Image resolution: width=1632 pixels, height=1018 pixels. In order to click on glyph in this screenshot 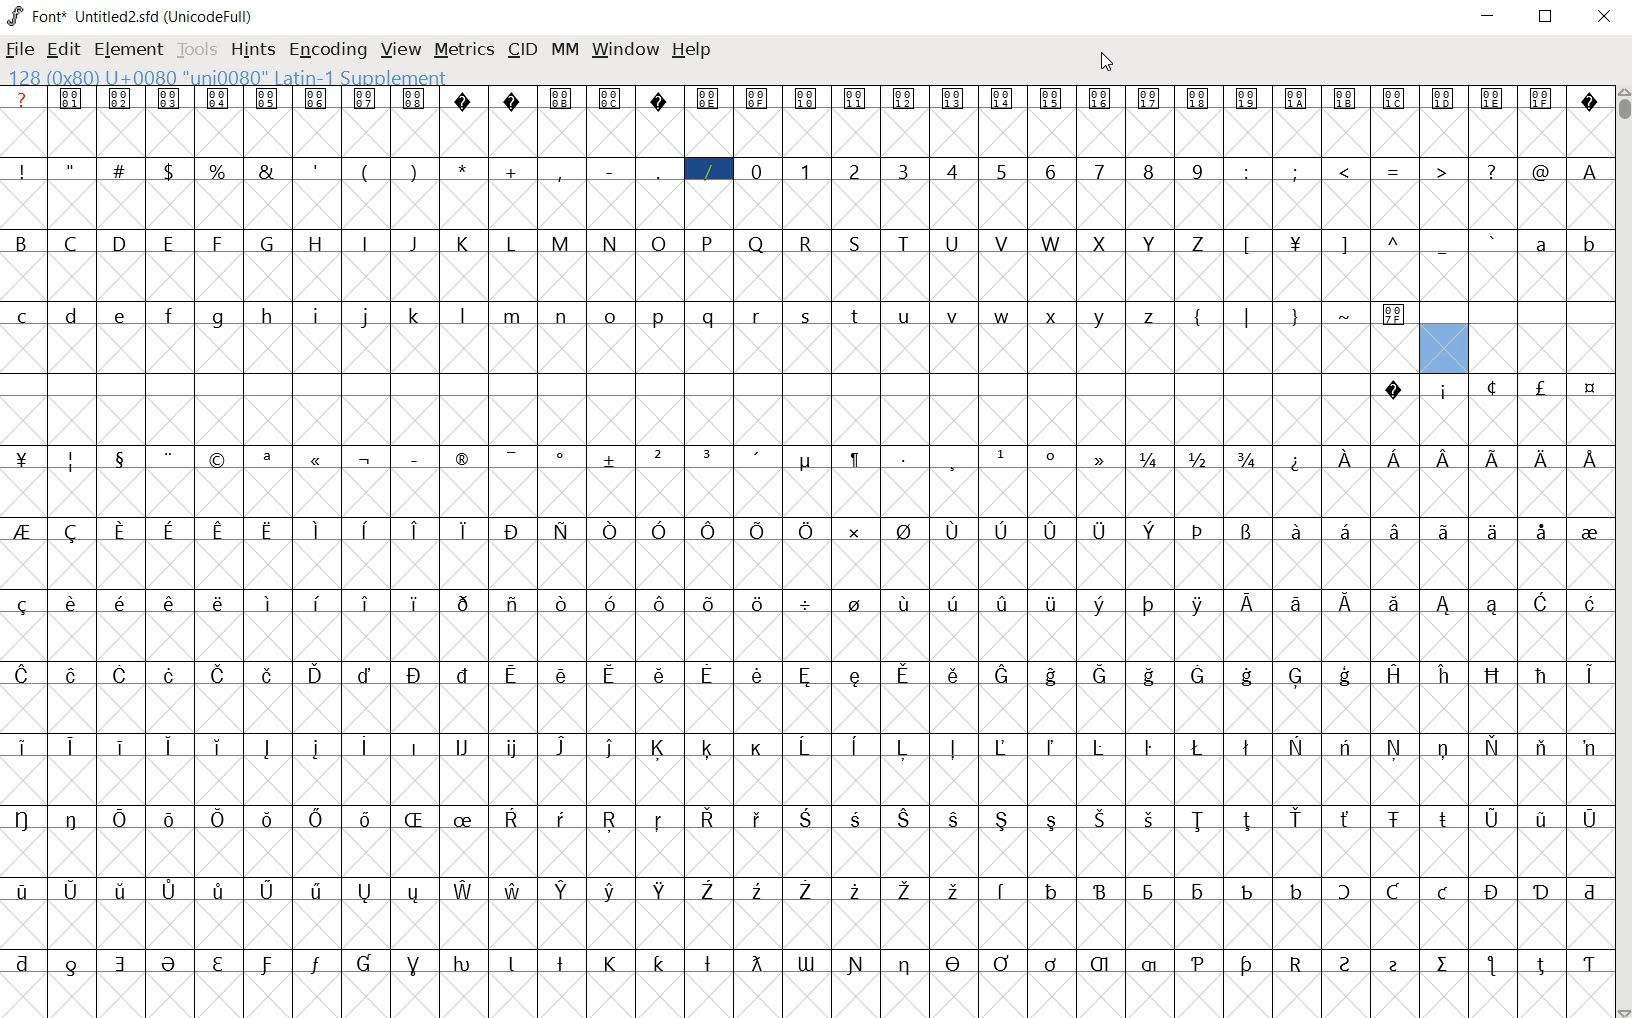, I will do `click(1589, 534)`.